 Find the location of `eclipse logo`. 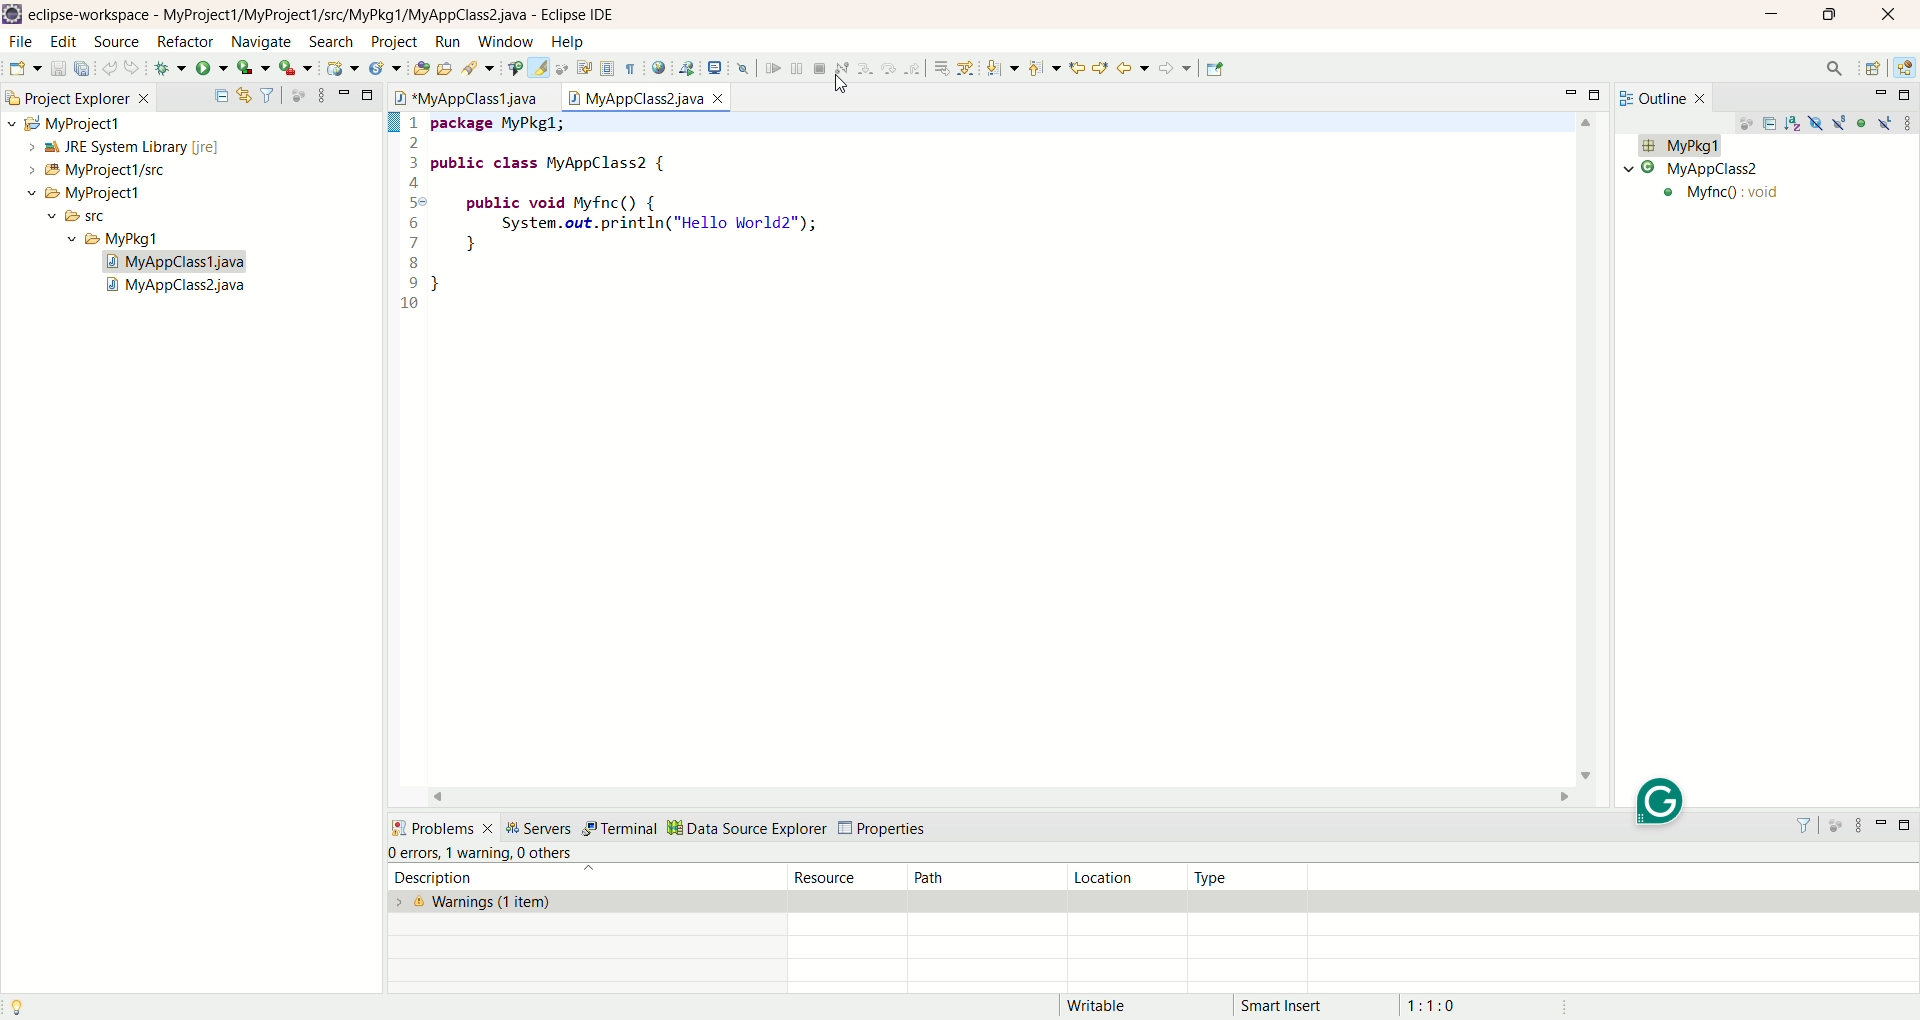

eclipse logo is located at coordinates (12, 14).